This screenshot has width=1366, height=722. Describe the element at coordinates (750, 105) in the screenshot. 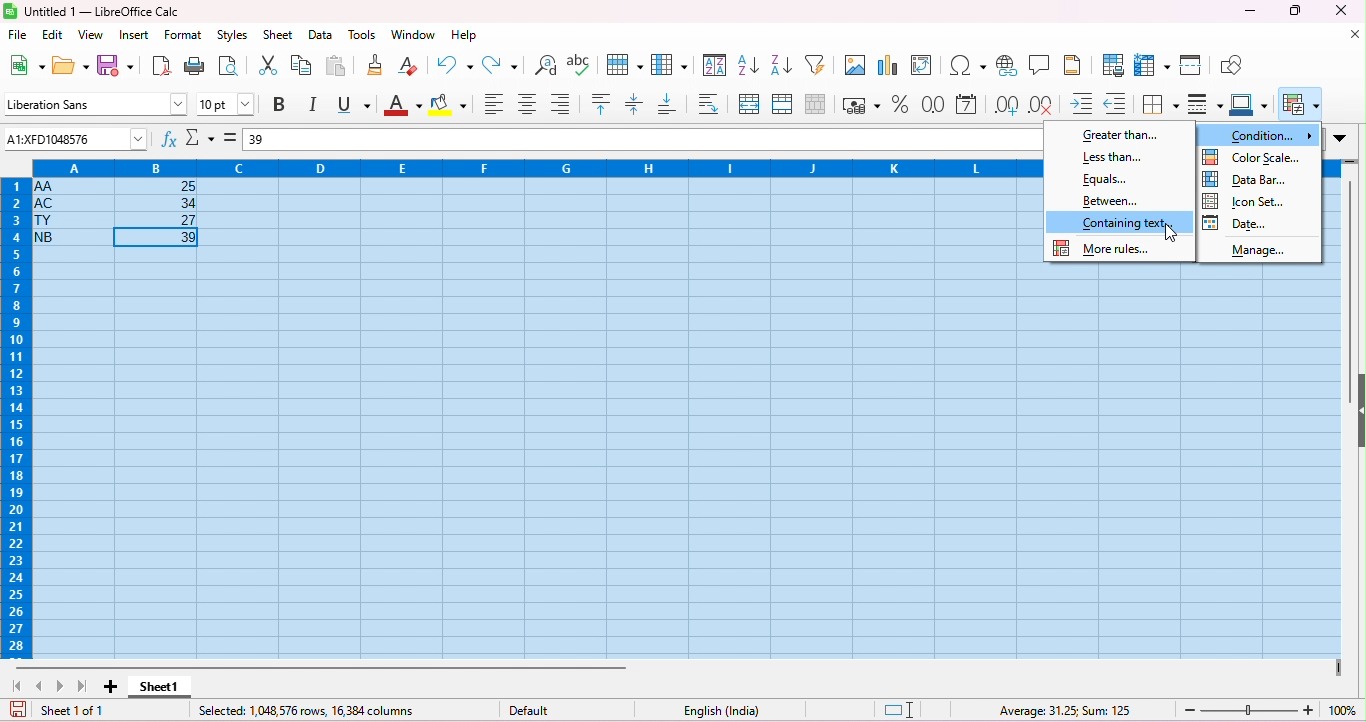

I see `merge and center` at that location.